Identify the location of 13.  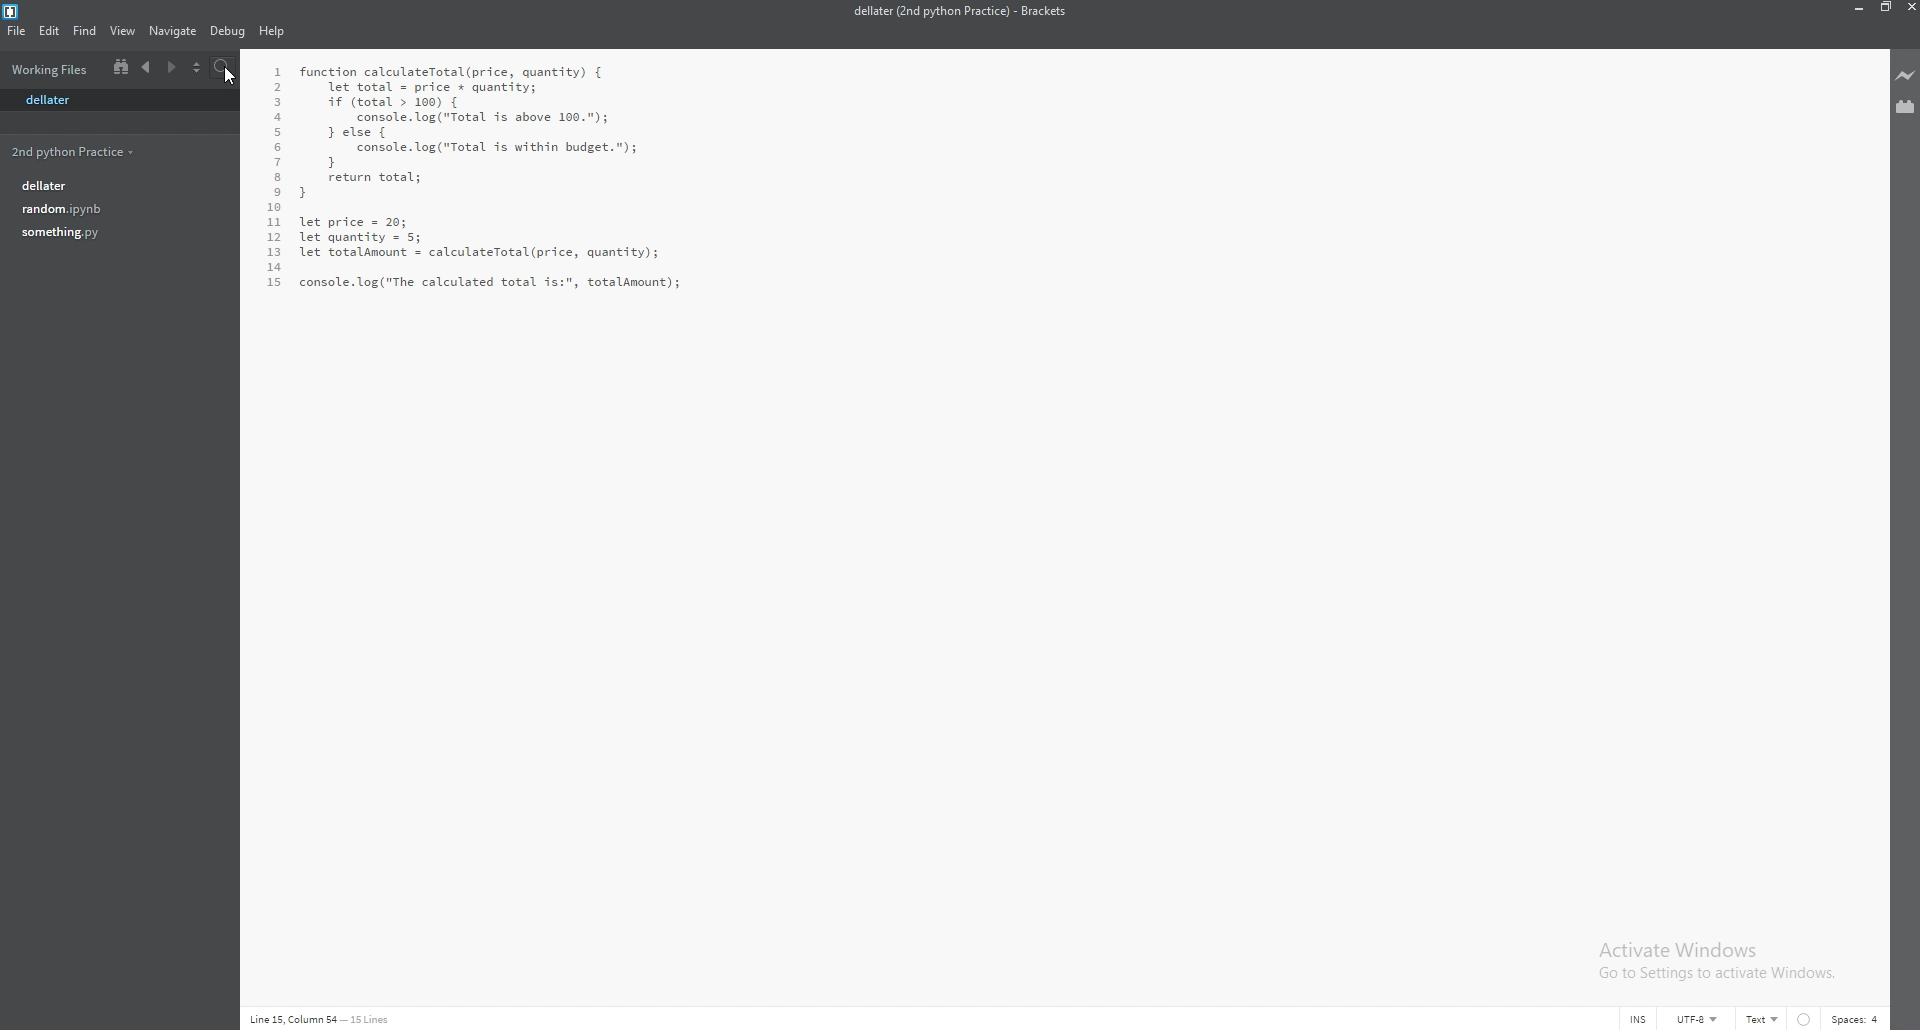
(274, 252).